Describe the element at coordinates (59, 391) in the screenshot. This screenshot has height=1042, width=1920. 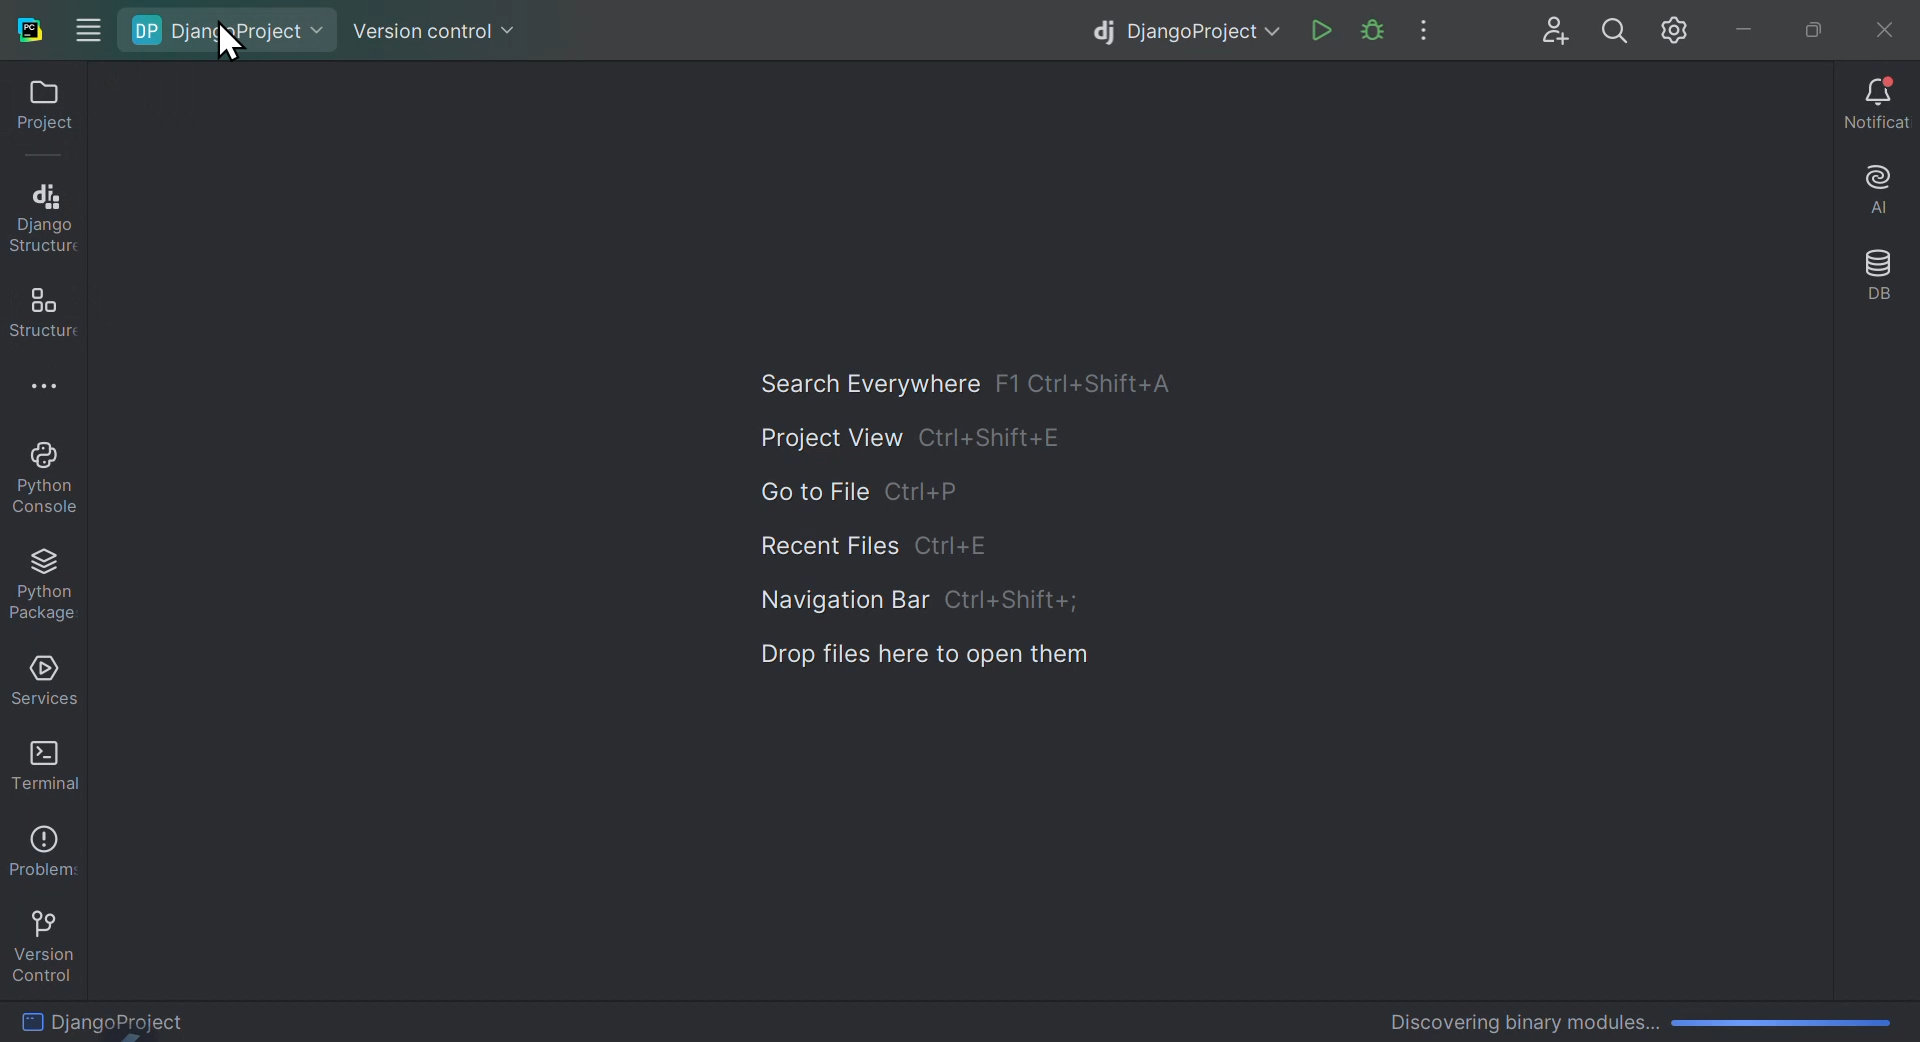
I see `More options` at that location.